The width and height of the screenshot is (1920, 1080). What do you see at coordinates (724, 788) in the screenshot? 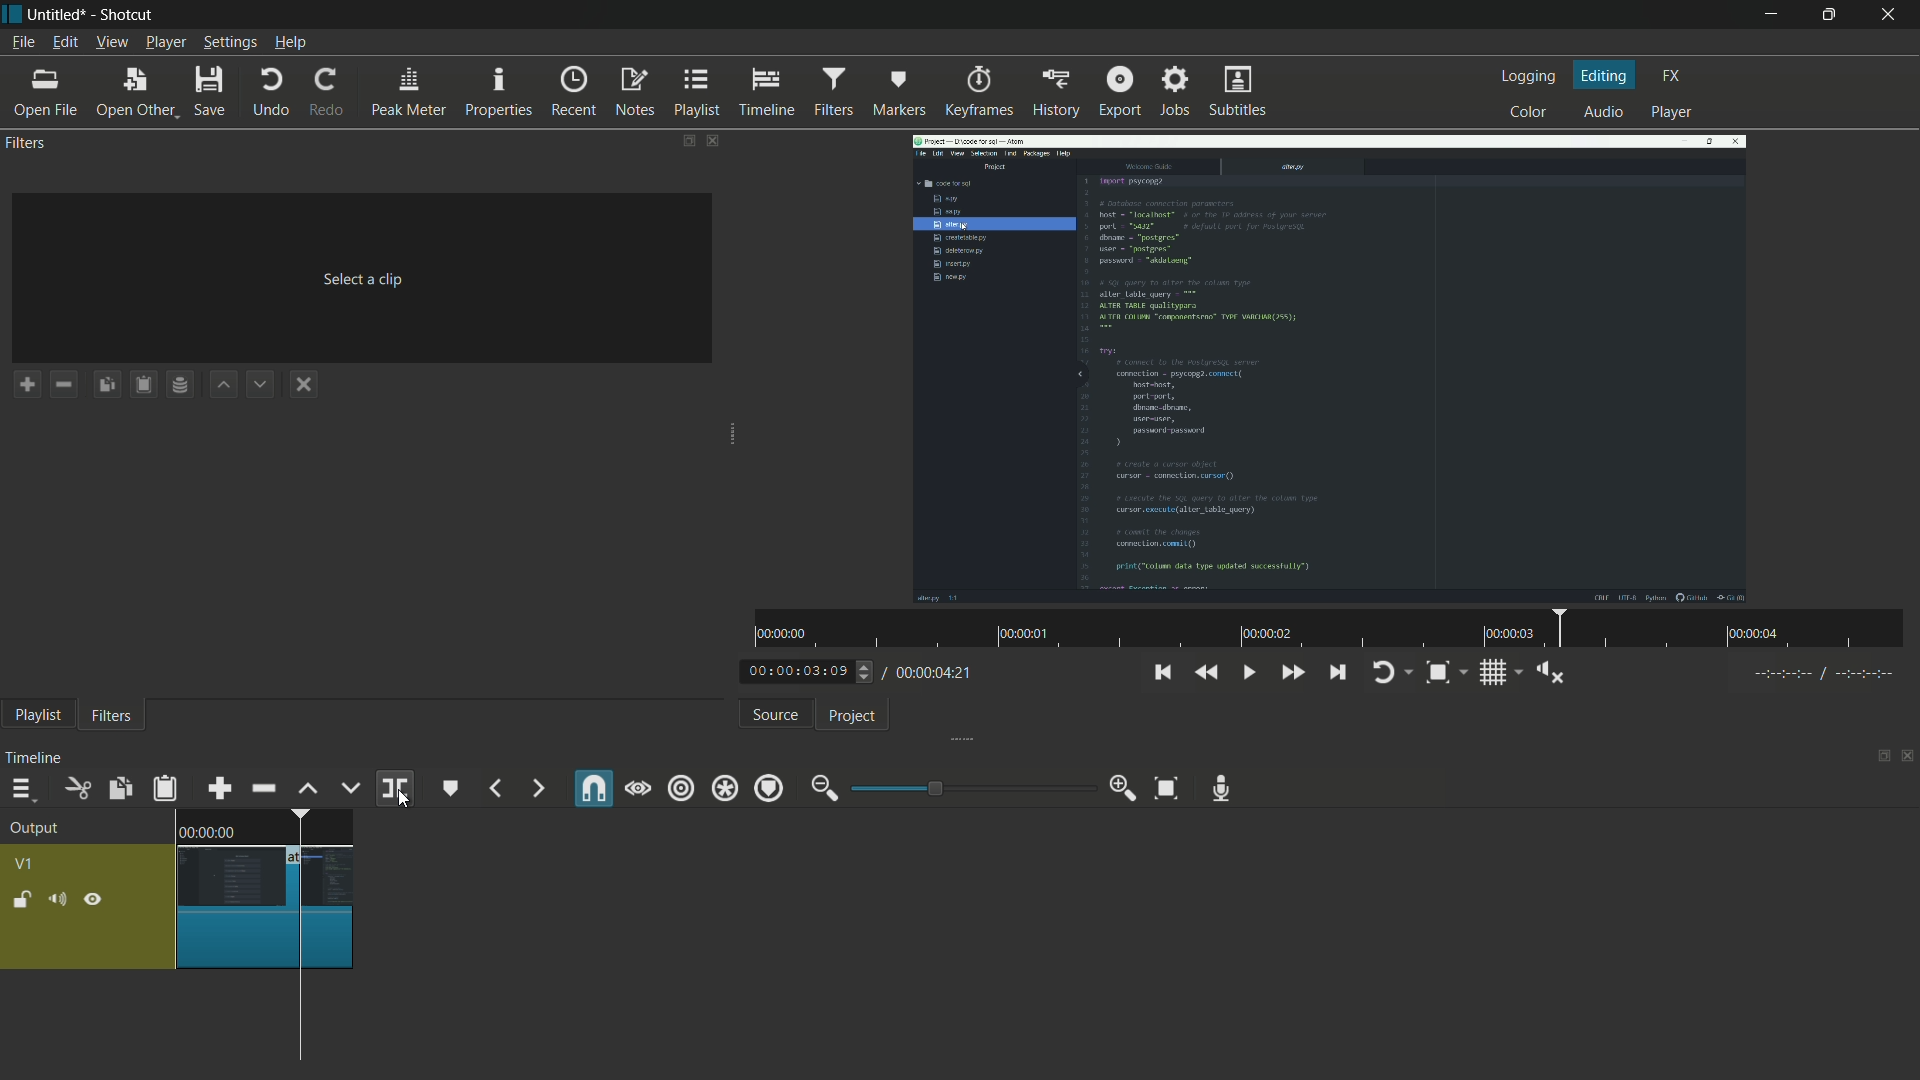
I see `ripple all tracks` at bounding box center [724, 788].